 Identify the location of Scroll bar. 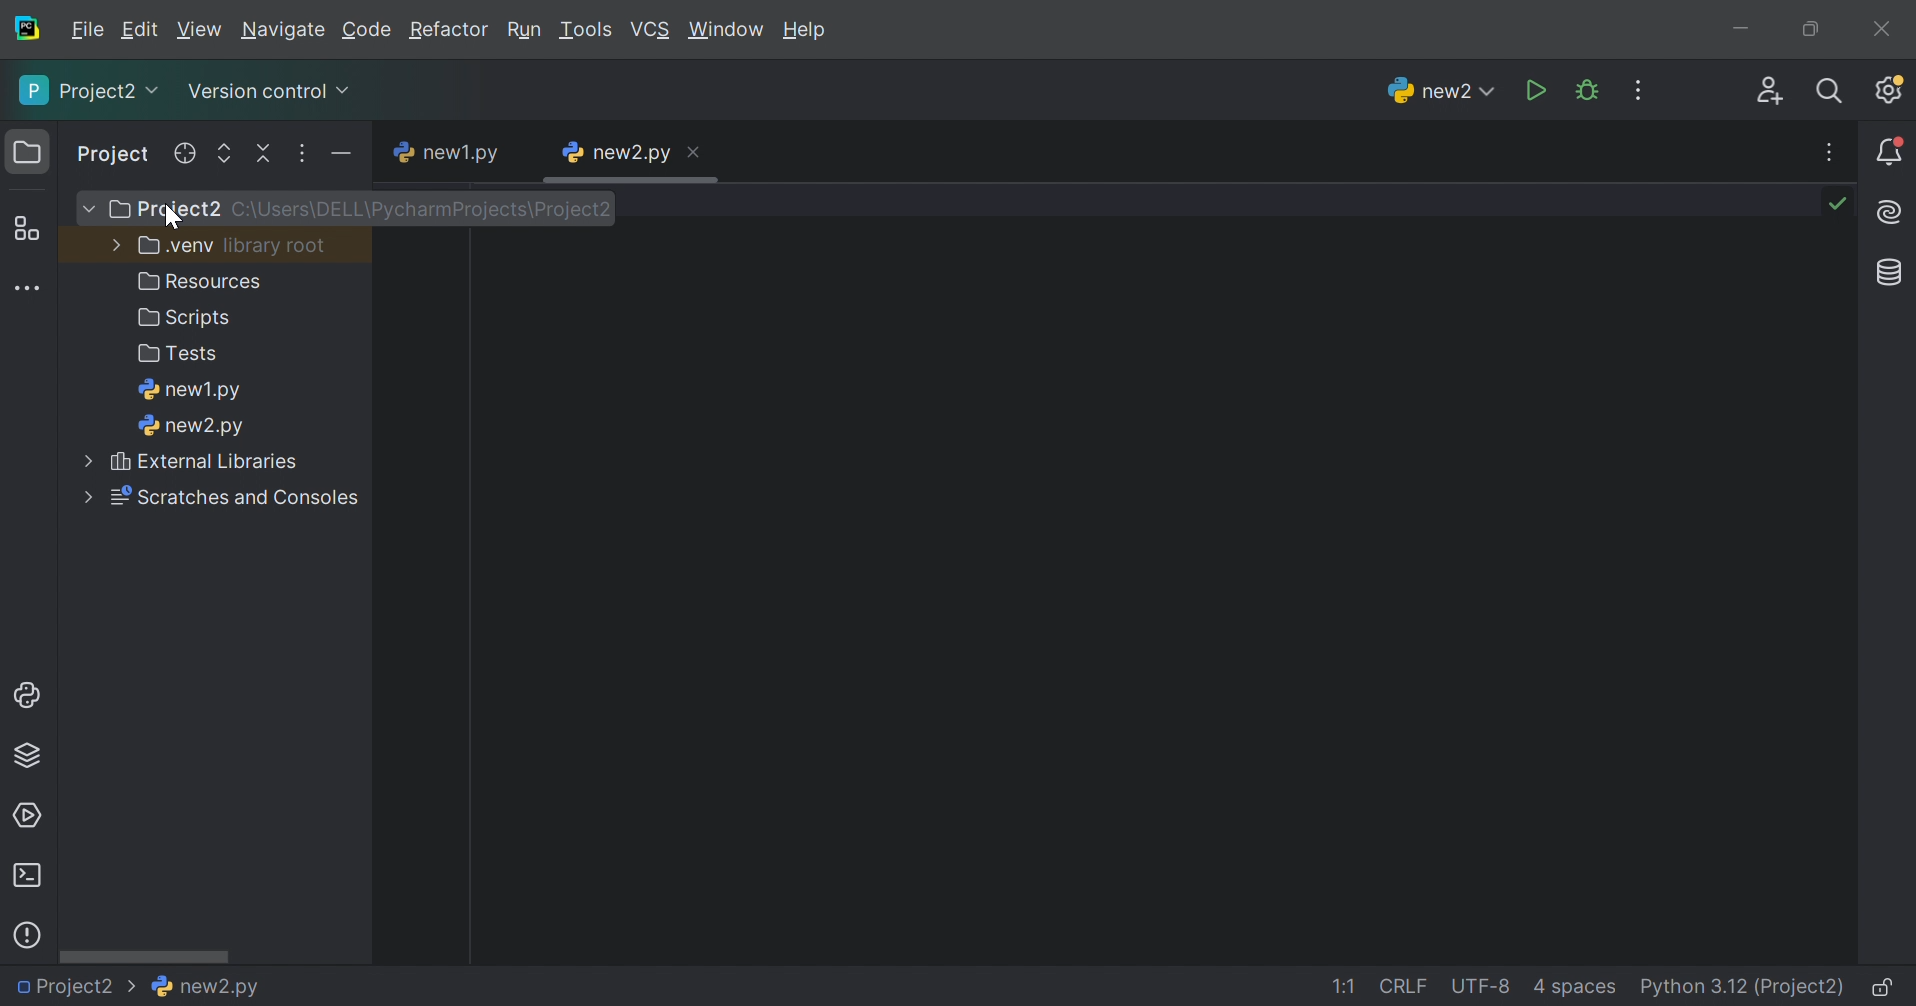
(144, 959).